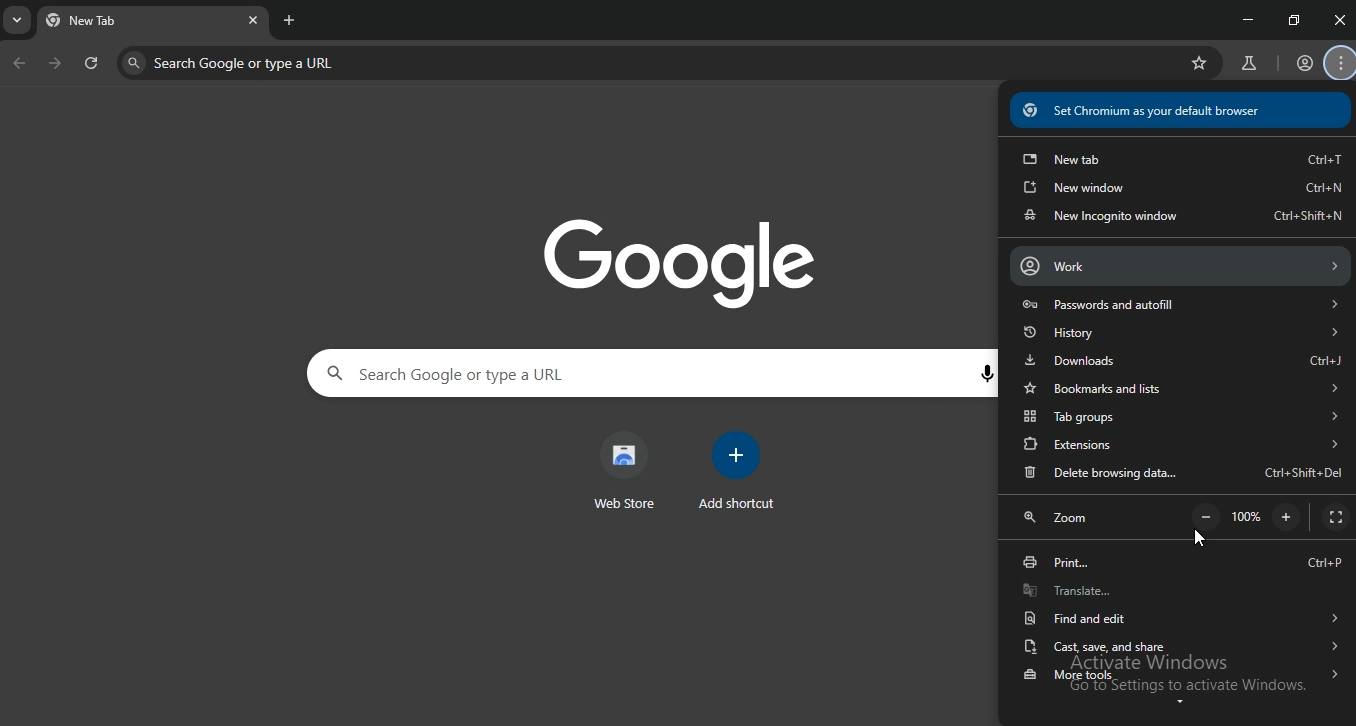  I want to click on profile, so click(1305, 64).